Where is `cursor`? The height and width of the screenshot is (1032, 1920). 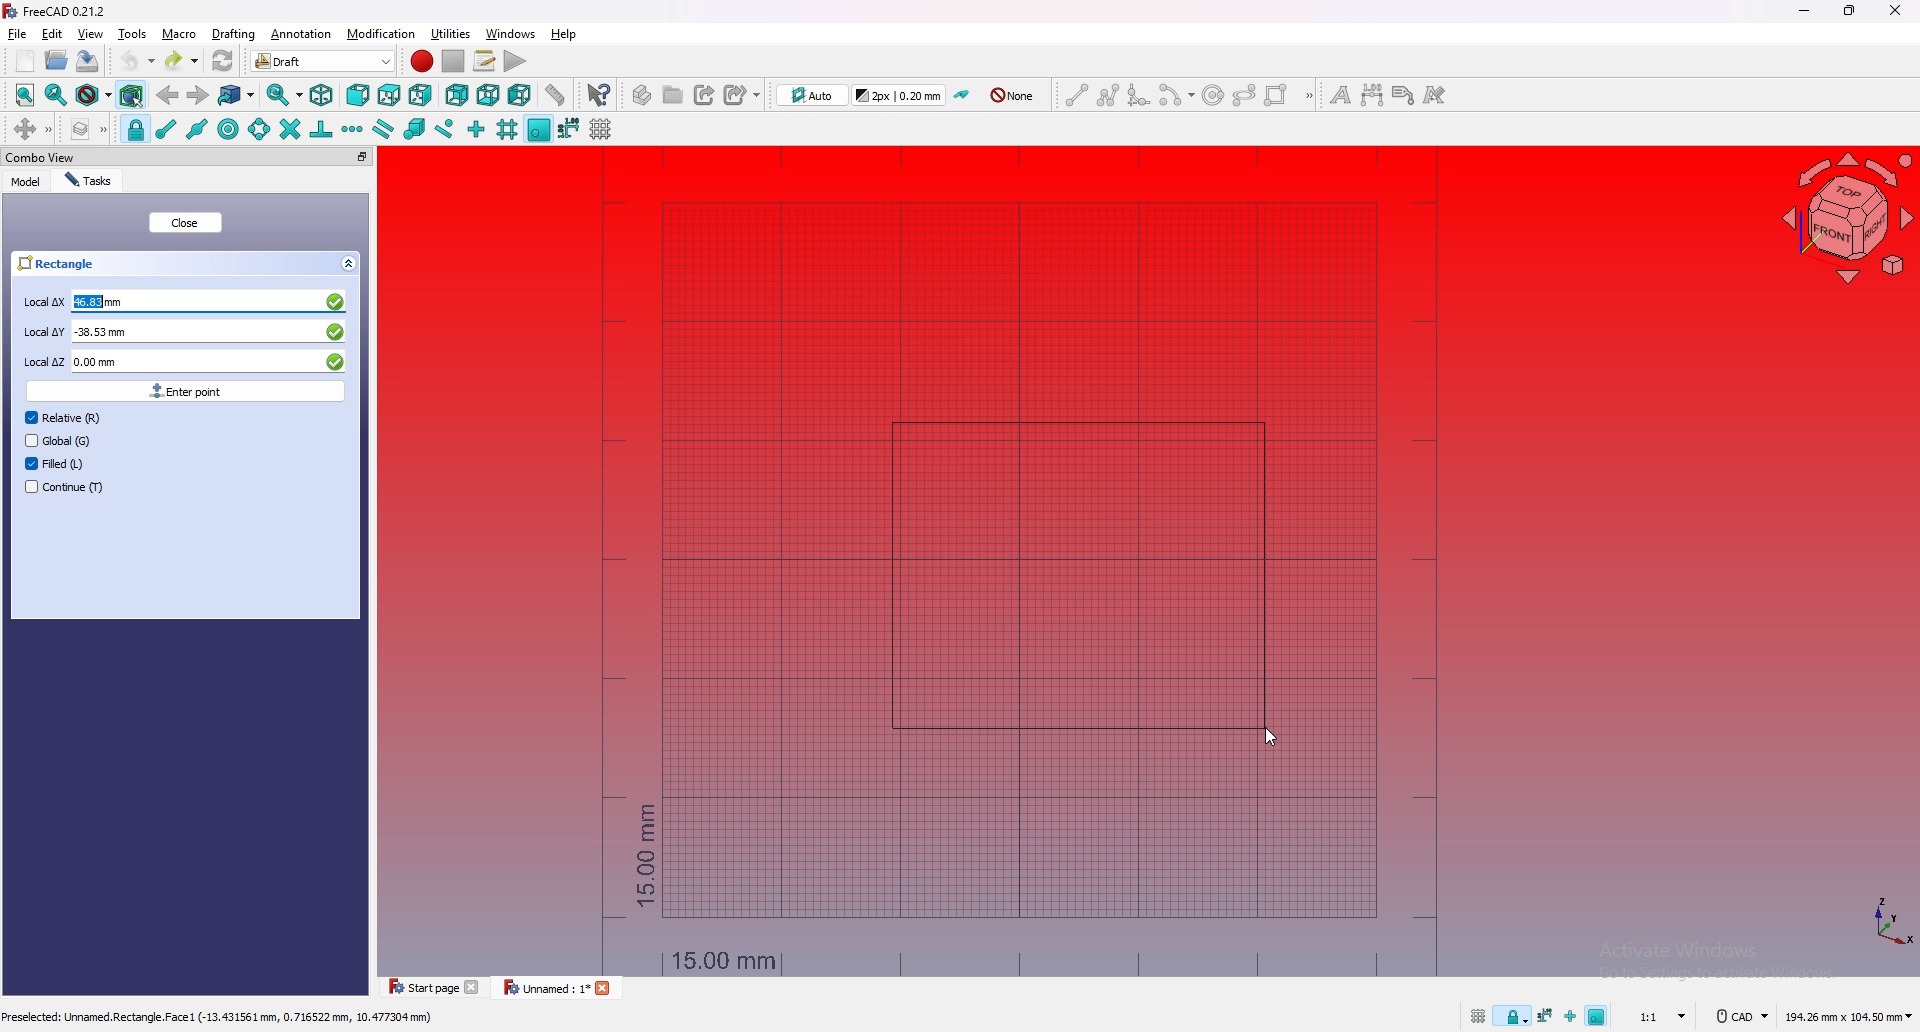 cursor is located at coordinates (1283, 749).